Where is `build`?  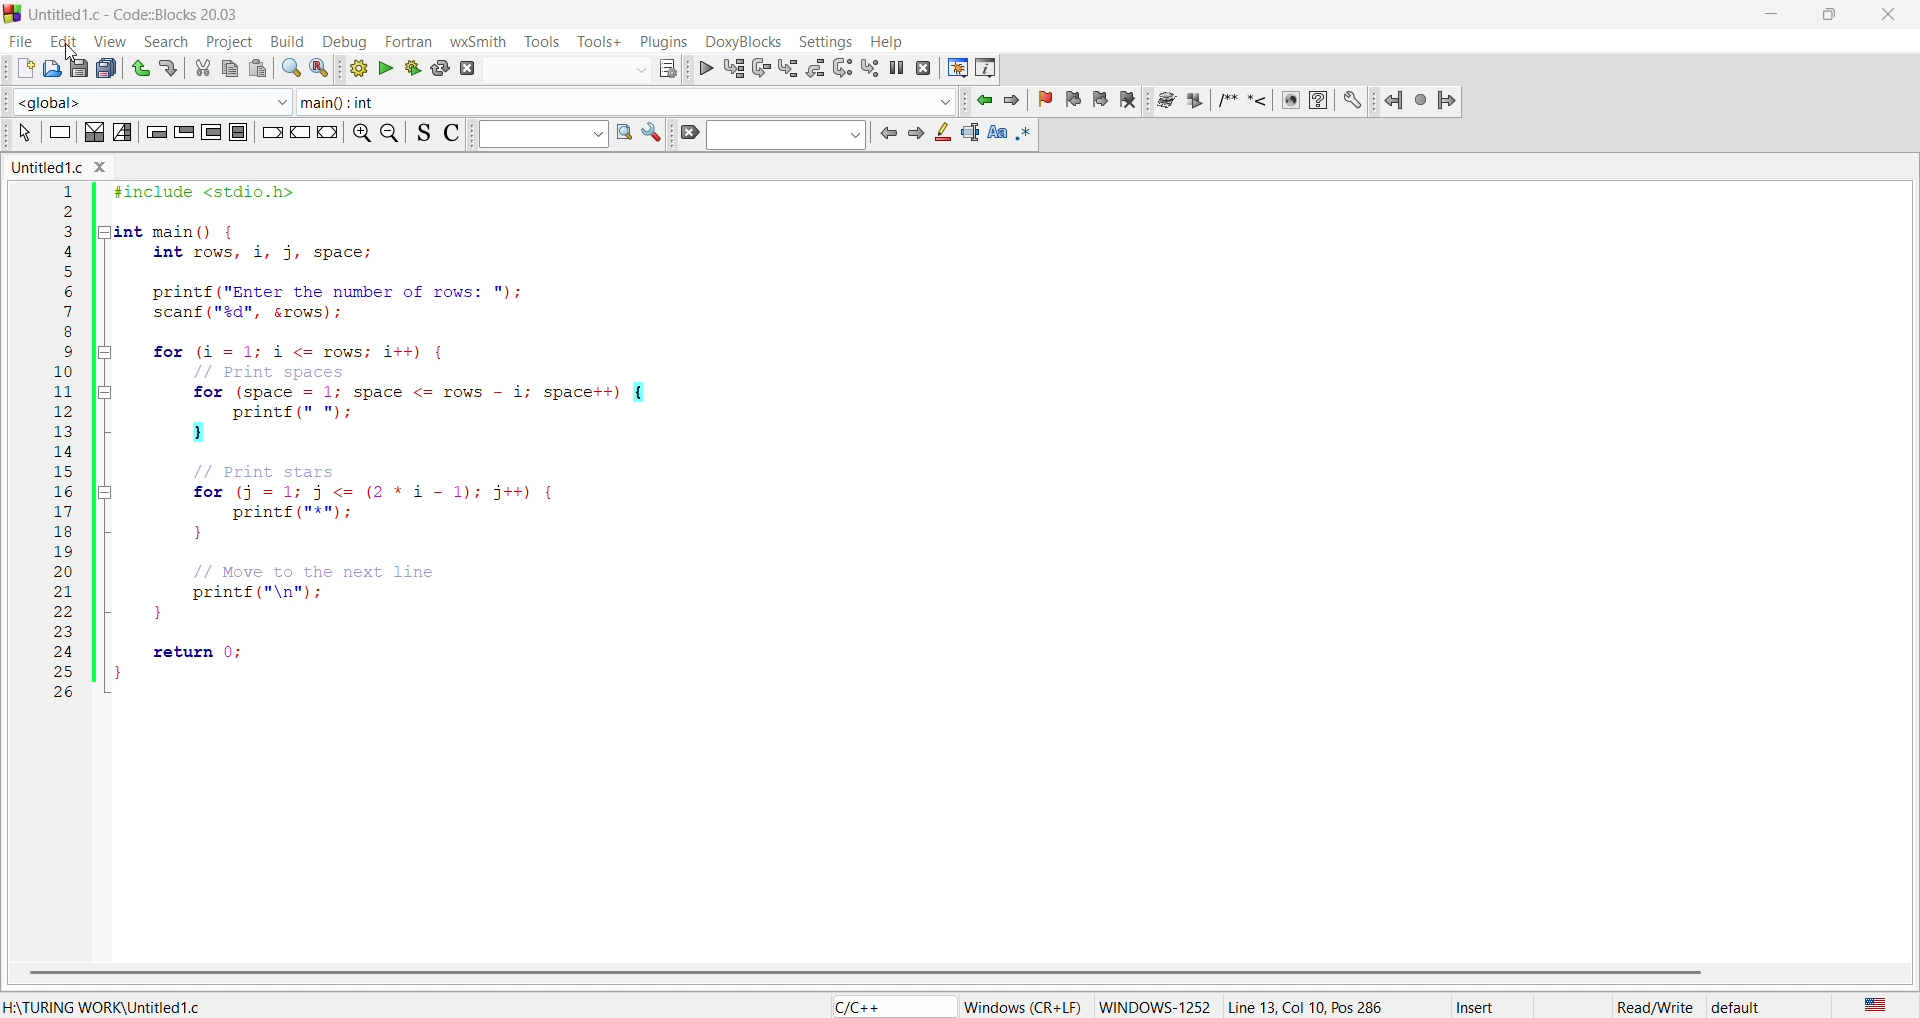
build is located at coordinates (288, 42).